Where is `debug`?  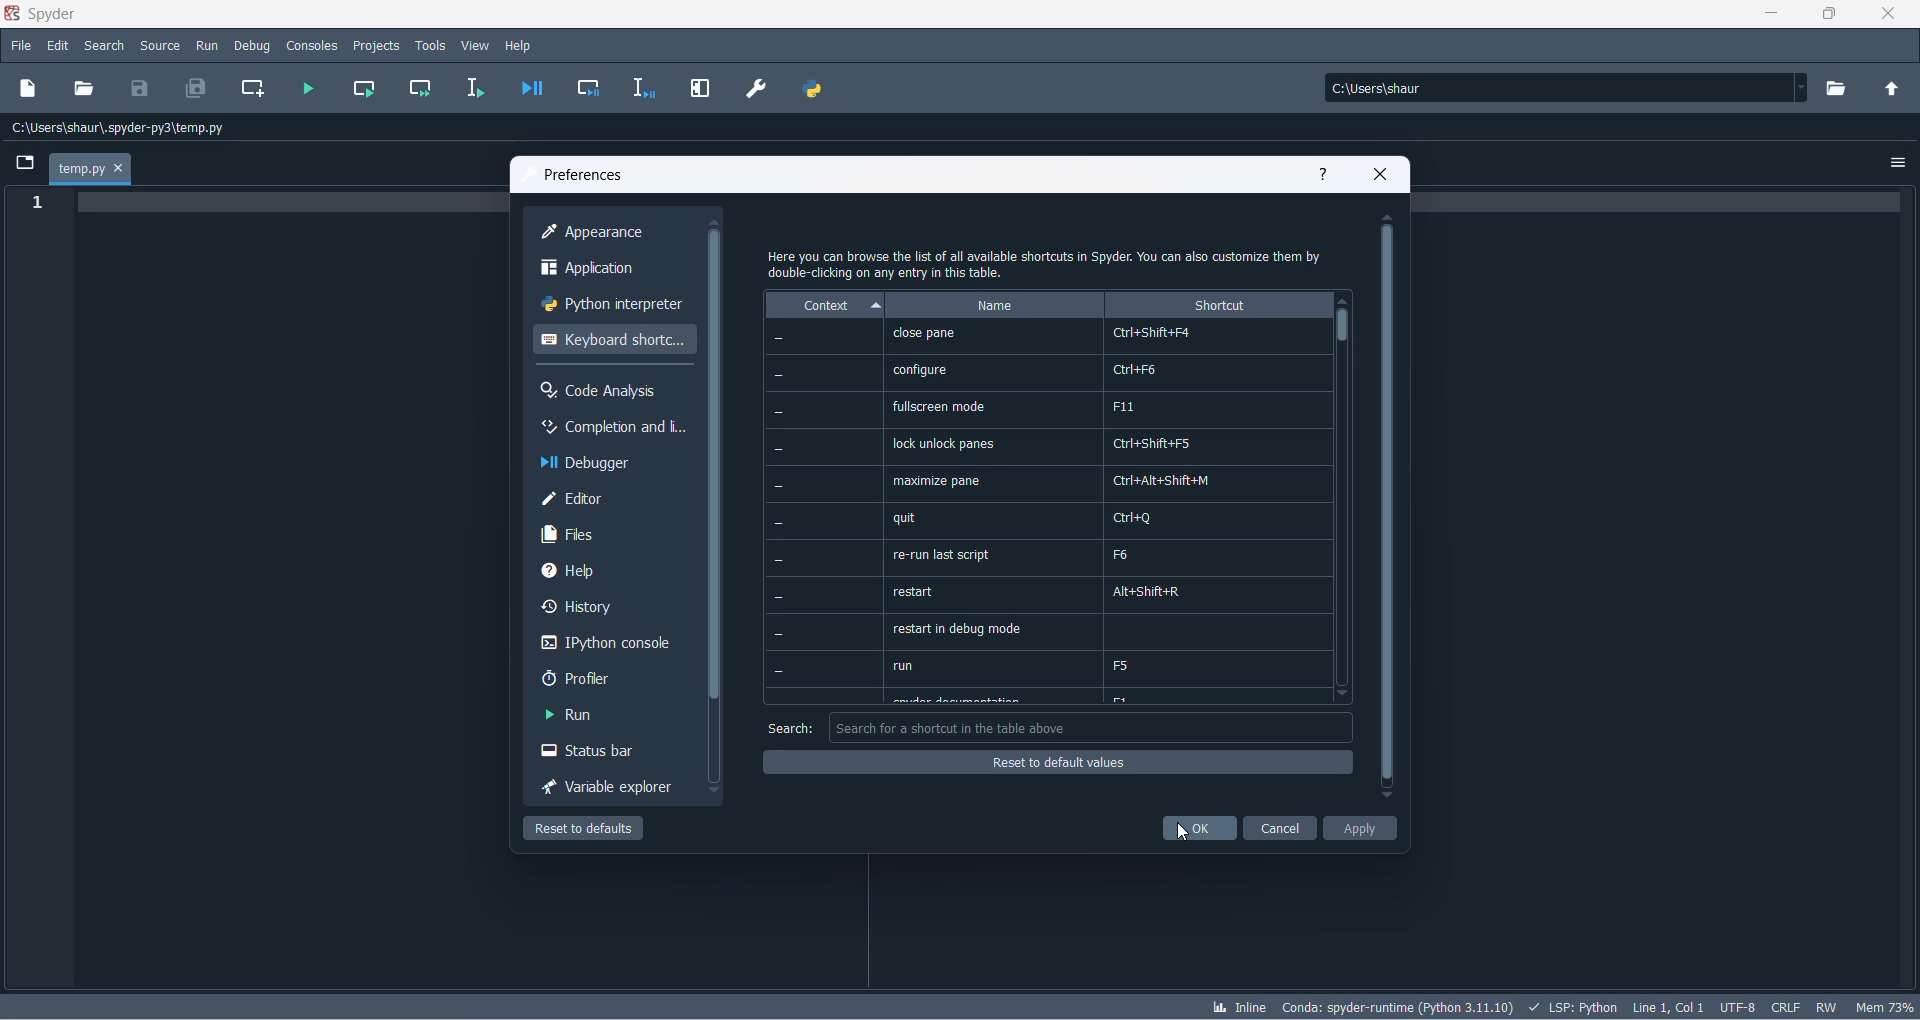 debug is located at coordinates (256, 46).